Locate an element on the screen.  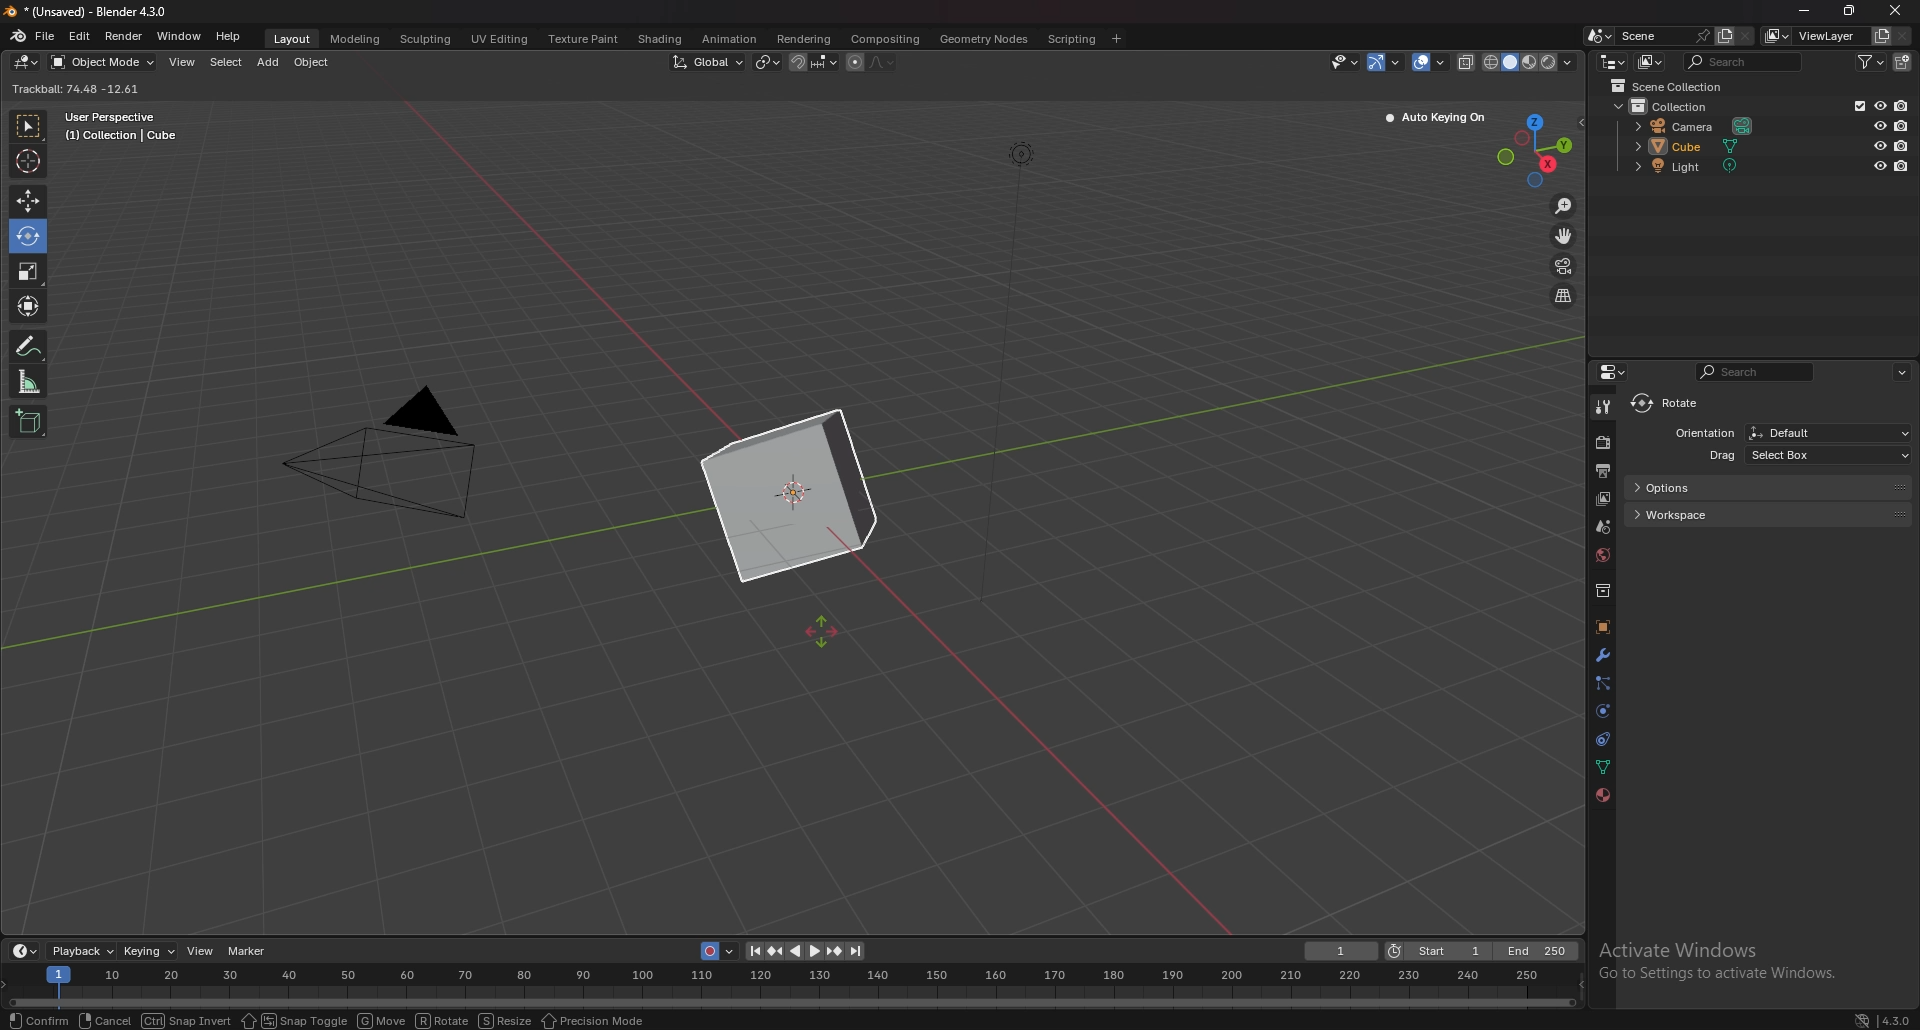
snap invert is located at coordinates (183, 1021).